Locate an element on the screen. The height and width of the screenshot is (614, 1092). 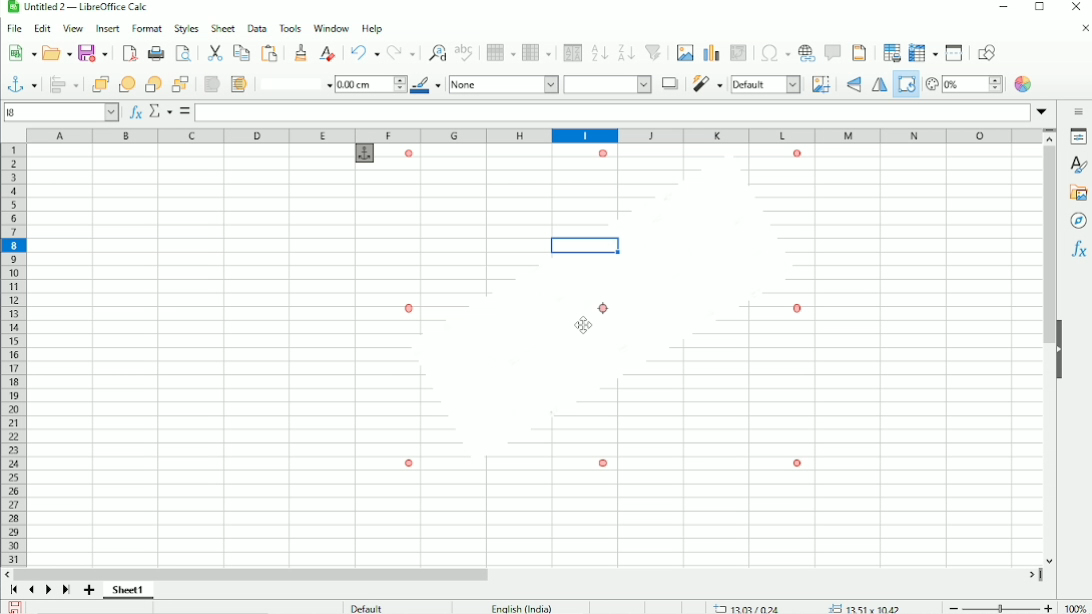
Sheet is located at coordinates (222, 28).